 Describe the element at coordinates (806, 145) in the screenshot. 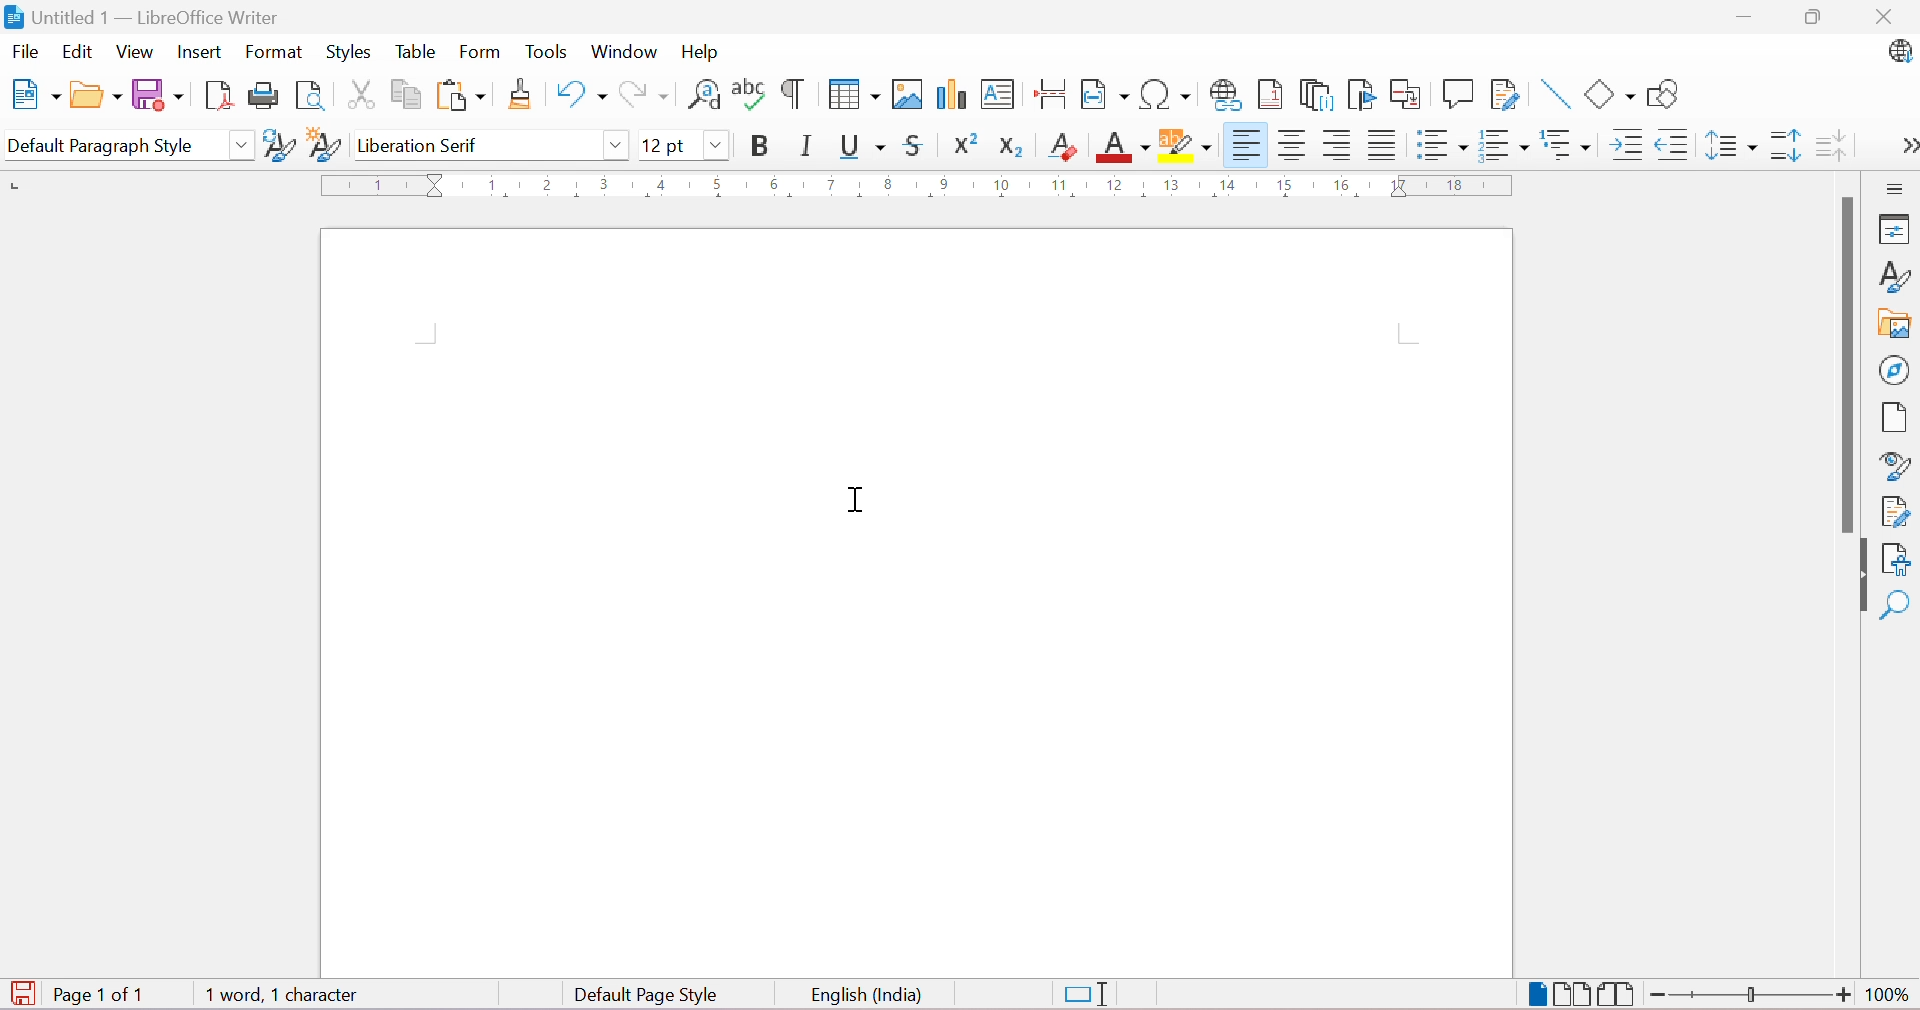

I see `Italic` at that location.